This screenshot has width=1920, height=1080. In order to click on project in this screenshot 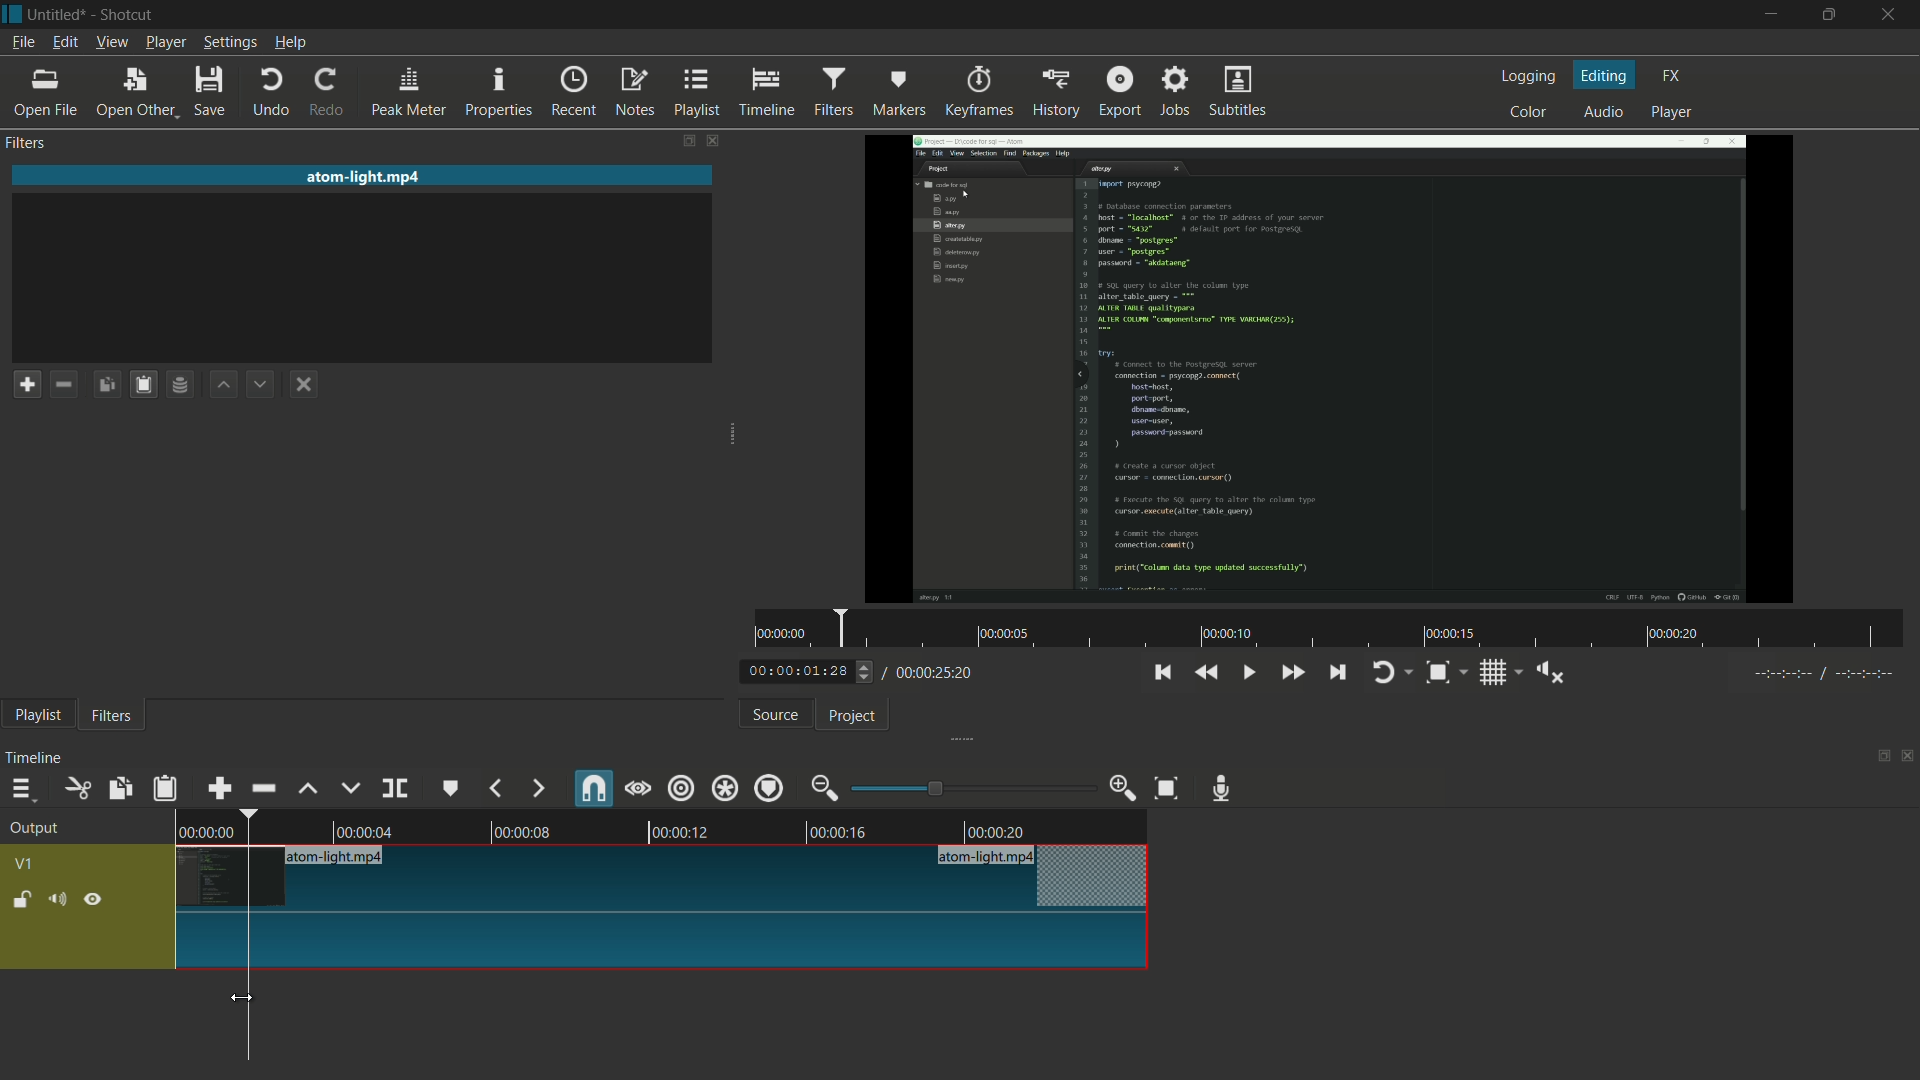, I will do `click(854, 717)`.